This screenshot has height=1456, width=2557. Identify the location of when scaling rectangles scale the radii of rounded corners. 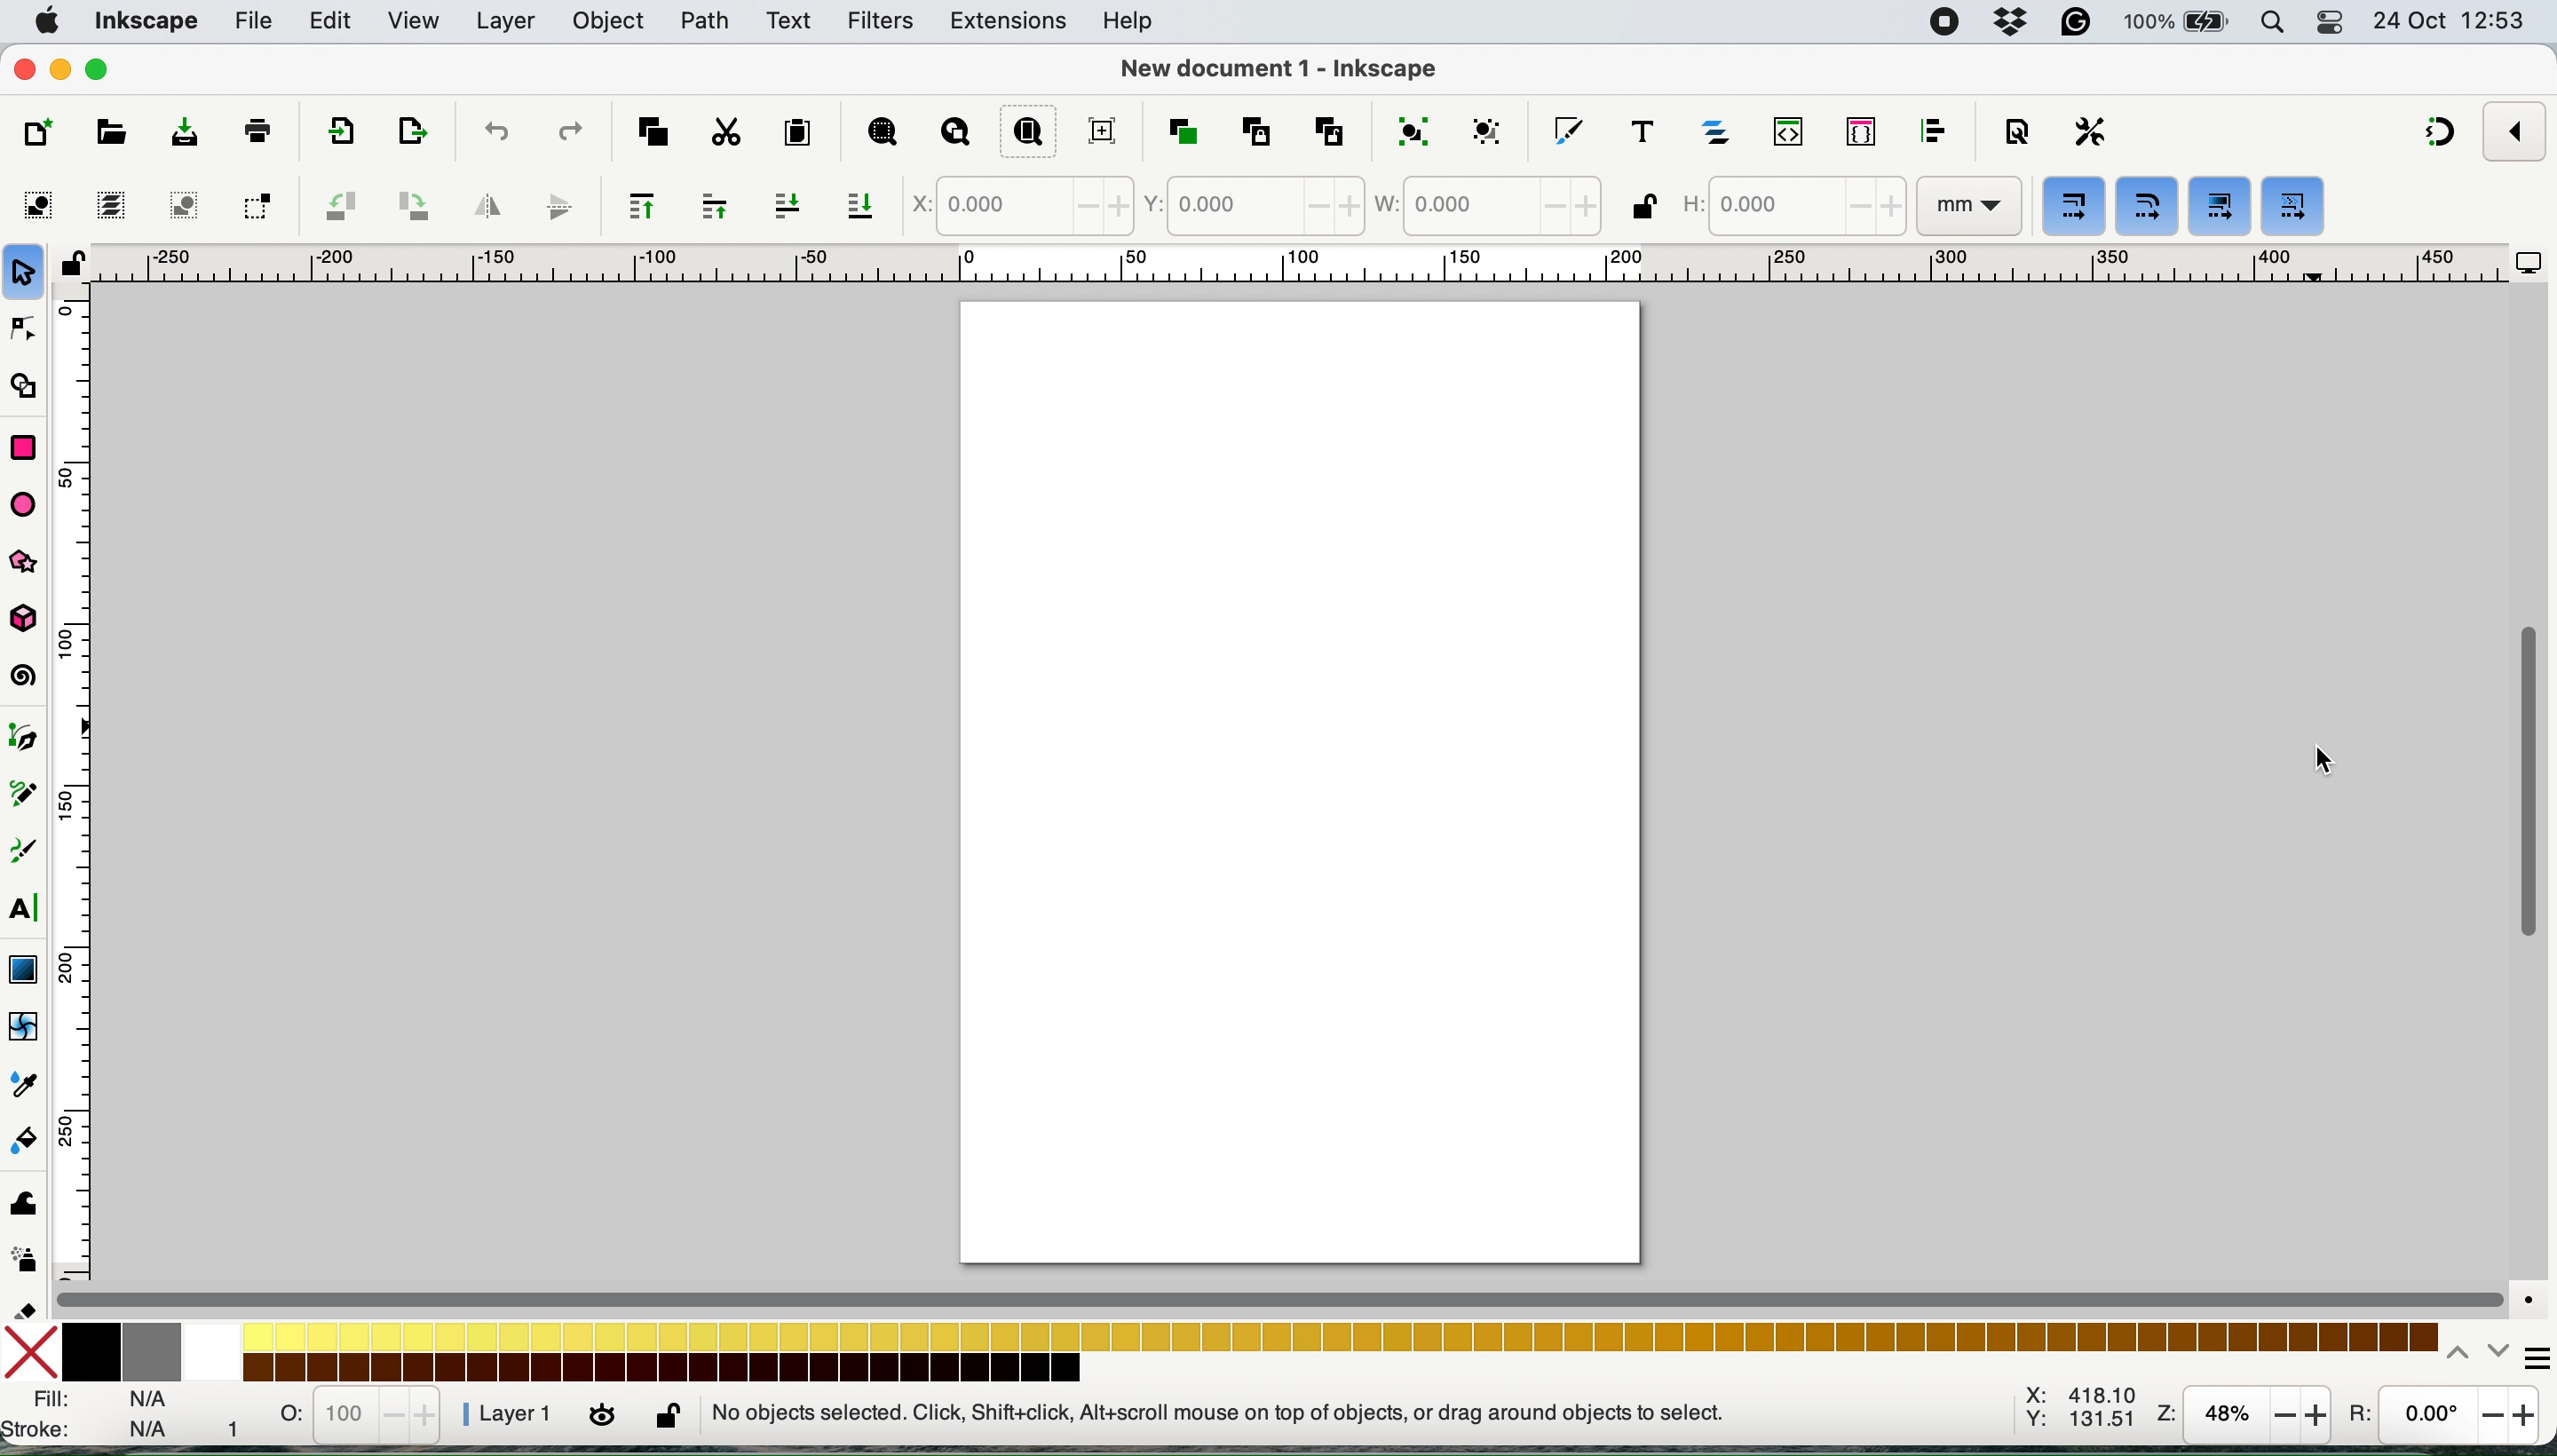
(2147, 207).